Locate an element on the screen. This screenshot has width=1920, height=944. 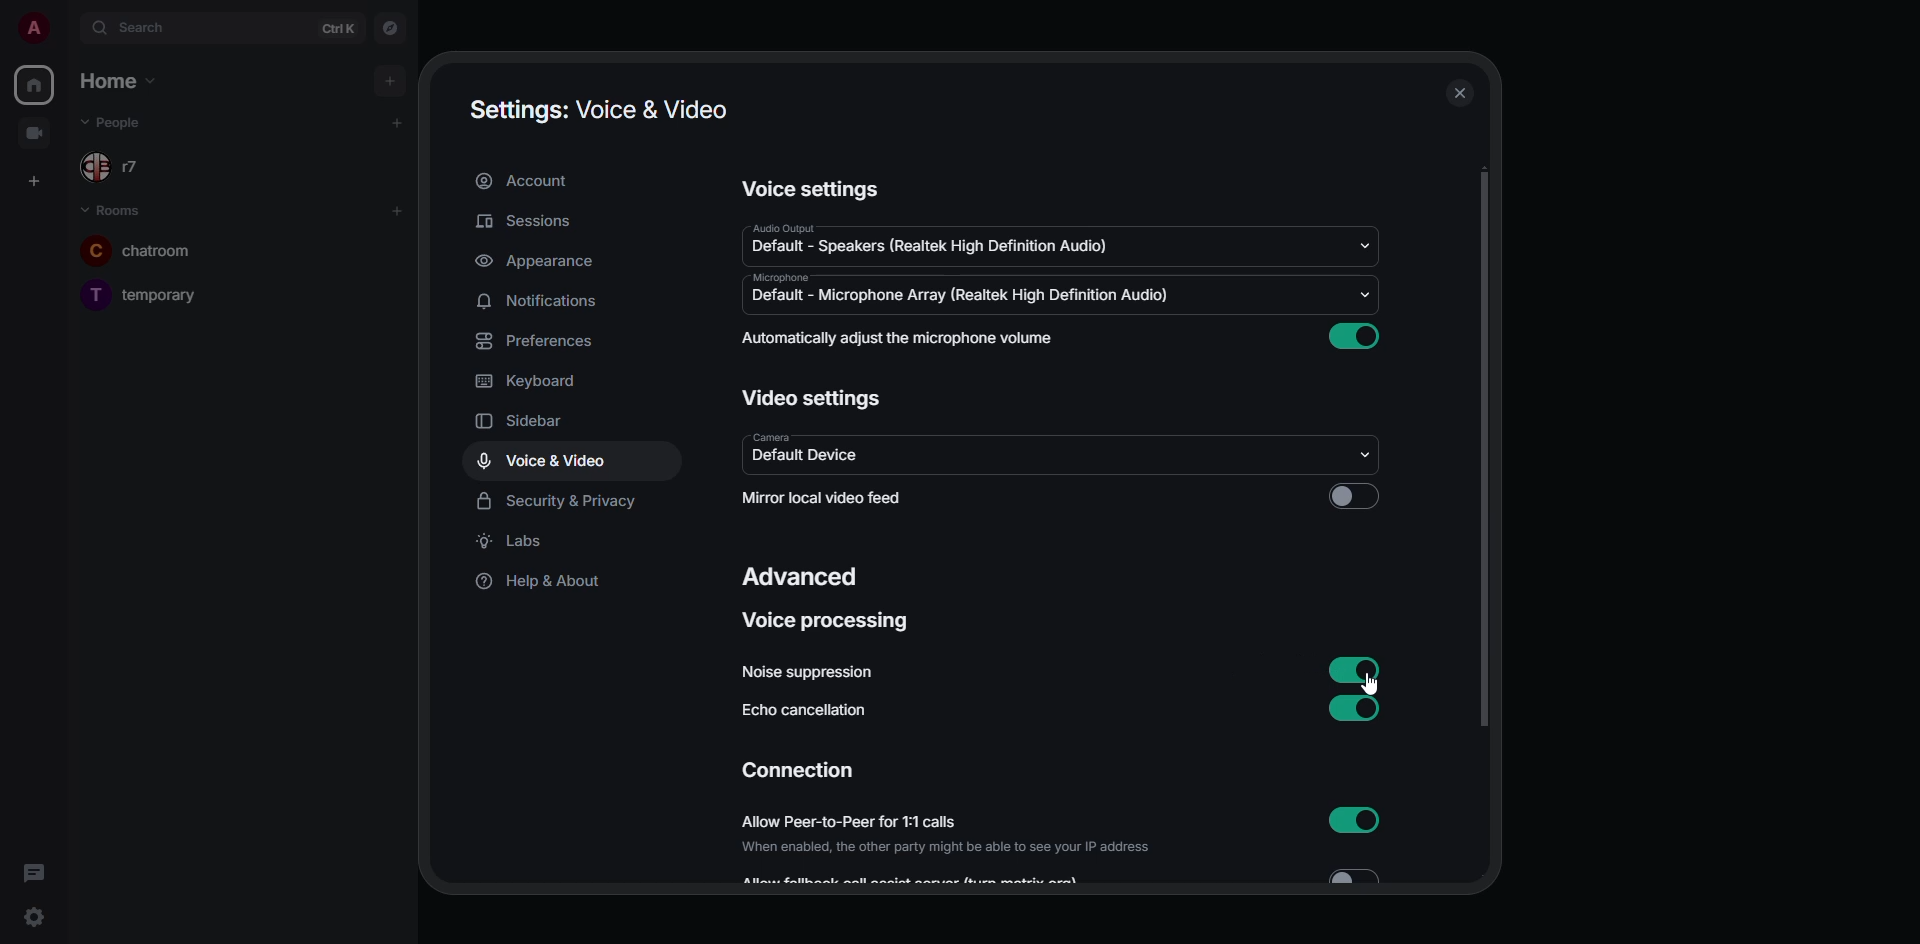
keyboard is located at coordinates (534, 379).